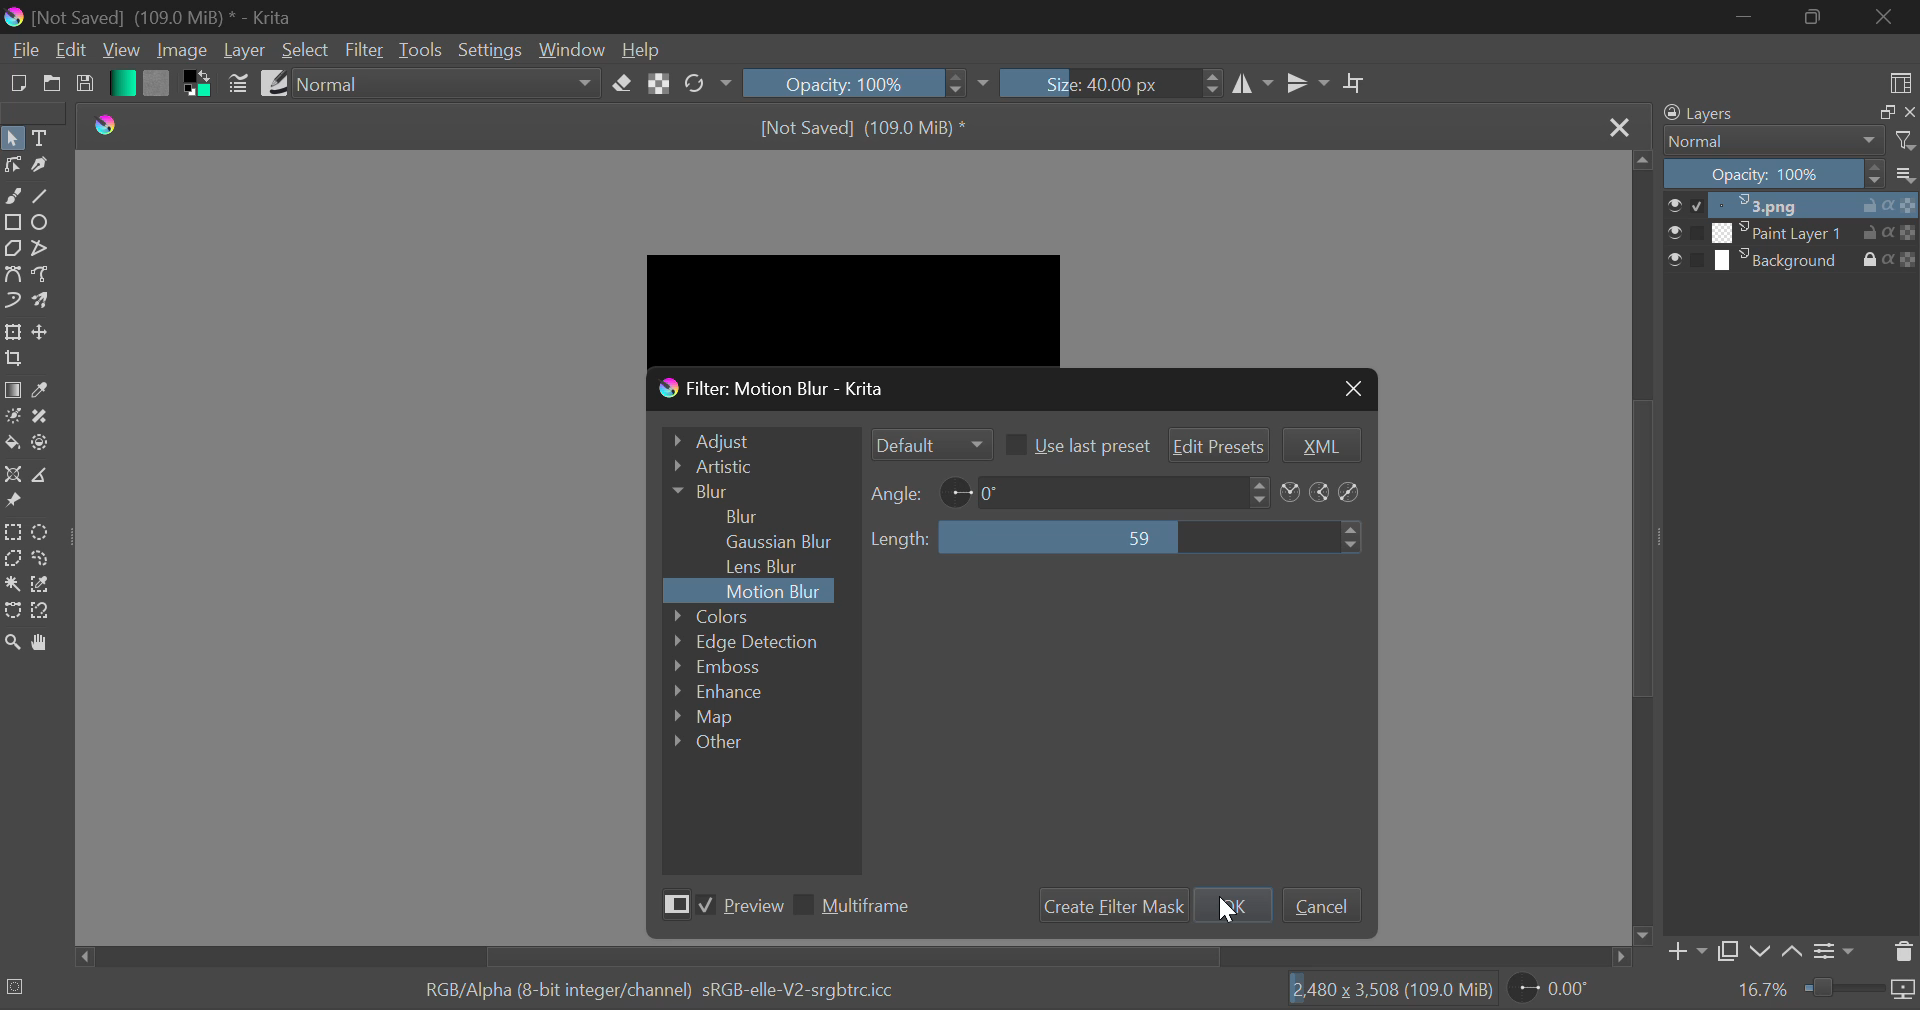 This screenshot has height=1010, width=1920. I want to click on Crop, so click(1355, 84).